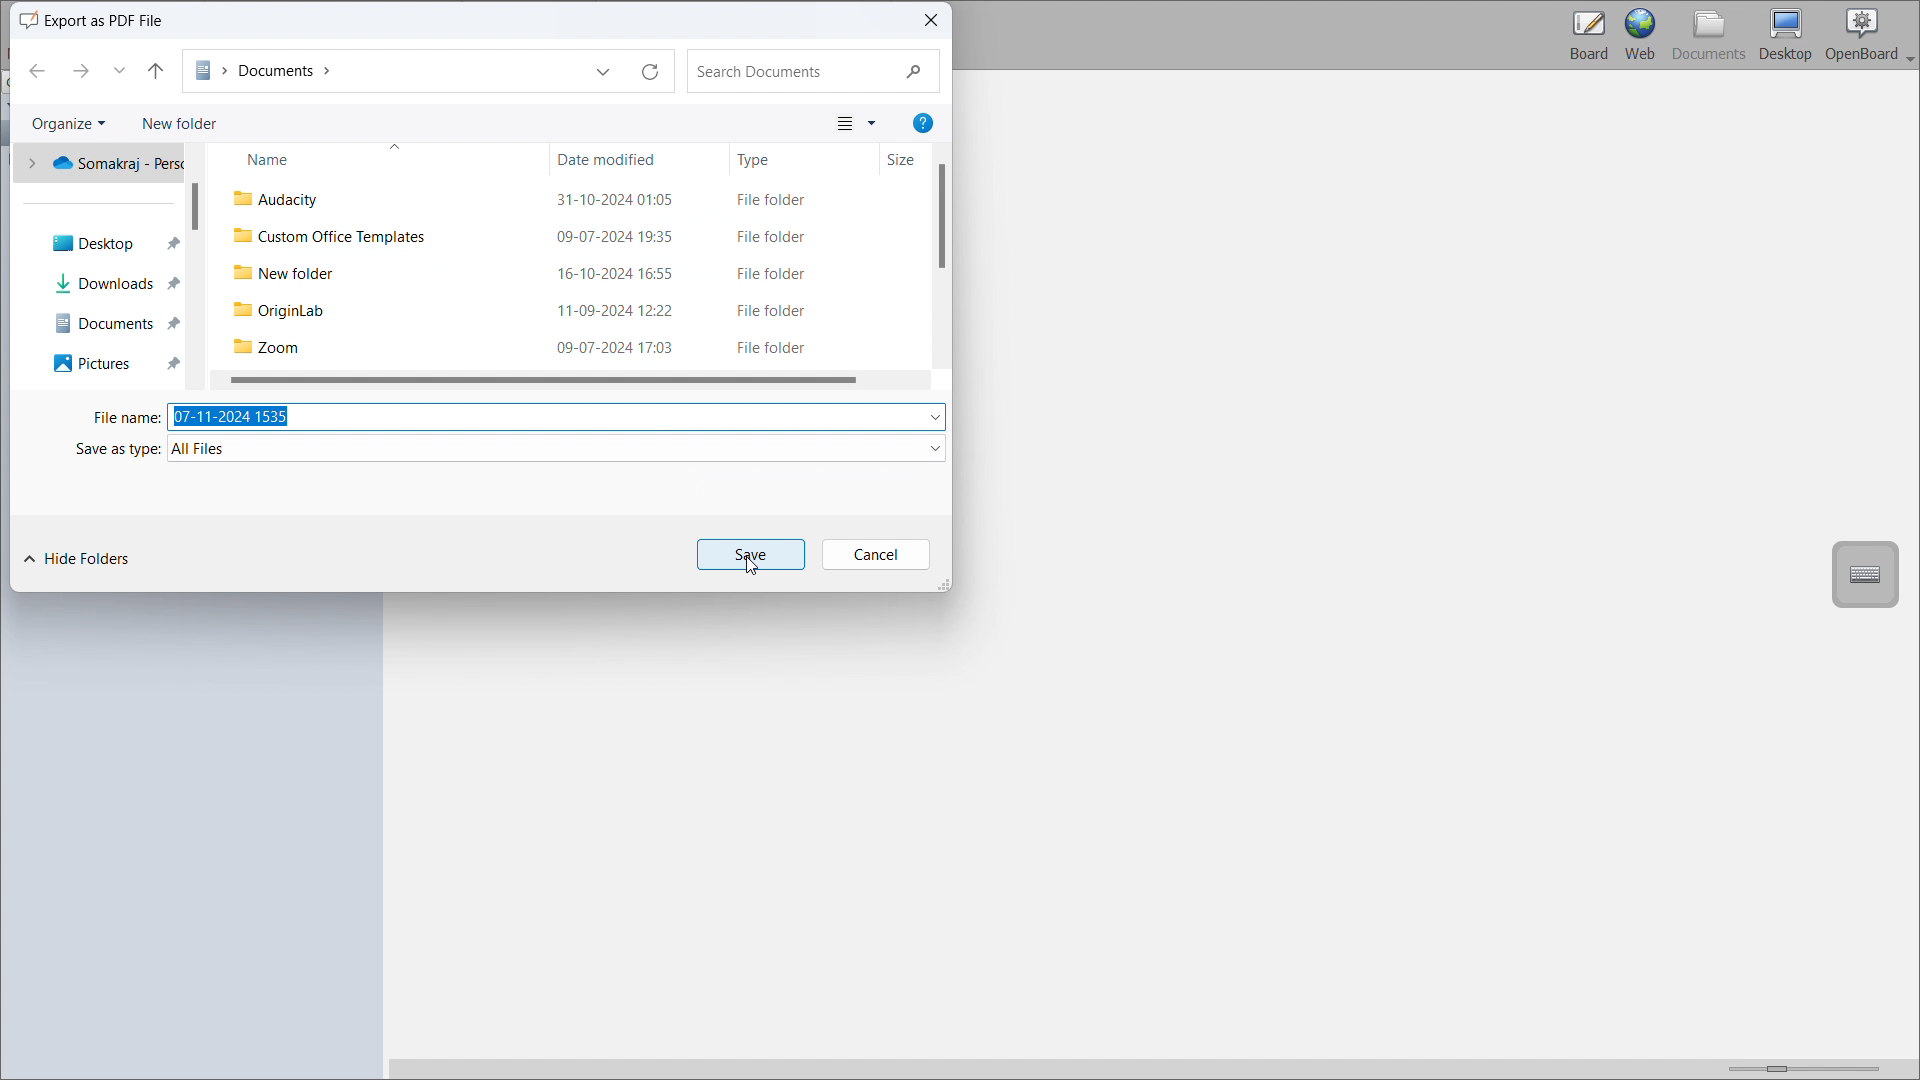 This screenshot has height=1080, width=1920. Describe the element at coordinates (855, 123) in the screenshot. I see `view options` at that location.